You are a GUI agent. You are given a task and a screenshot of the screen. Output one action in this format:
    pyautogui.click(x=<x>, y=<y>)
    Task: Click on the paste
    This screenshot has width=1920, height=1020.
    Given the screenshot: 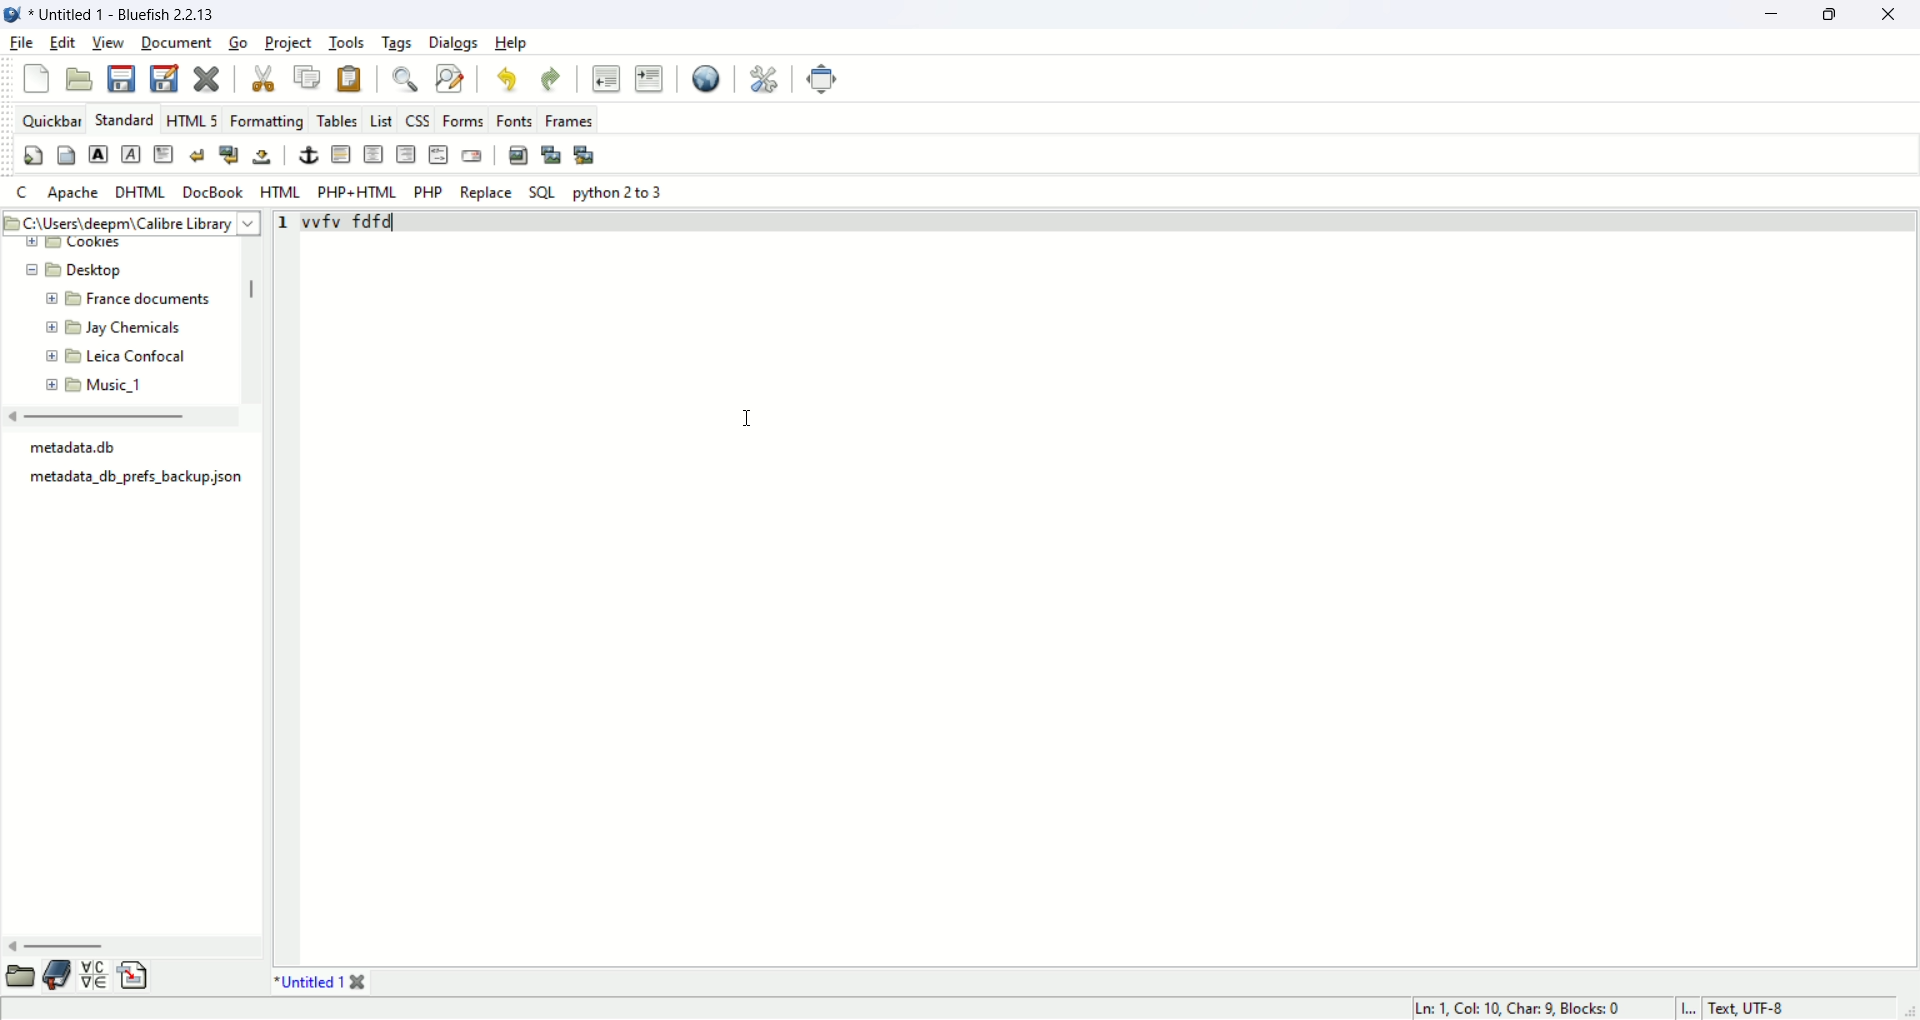 What is the action you would take?
    pyautogui.click(x=353, y=78)
    